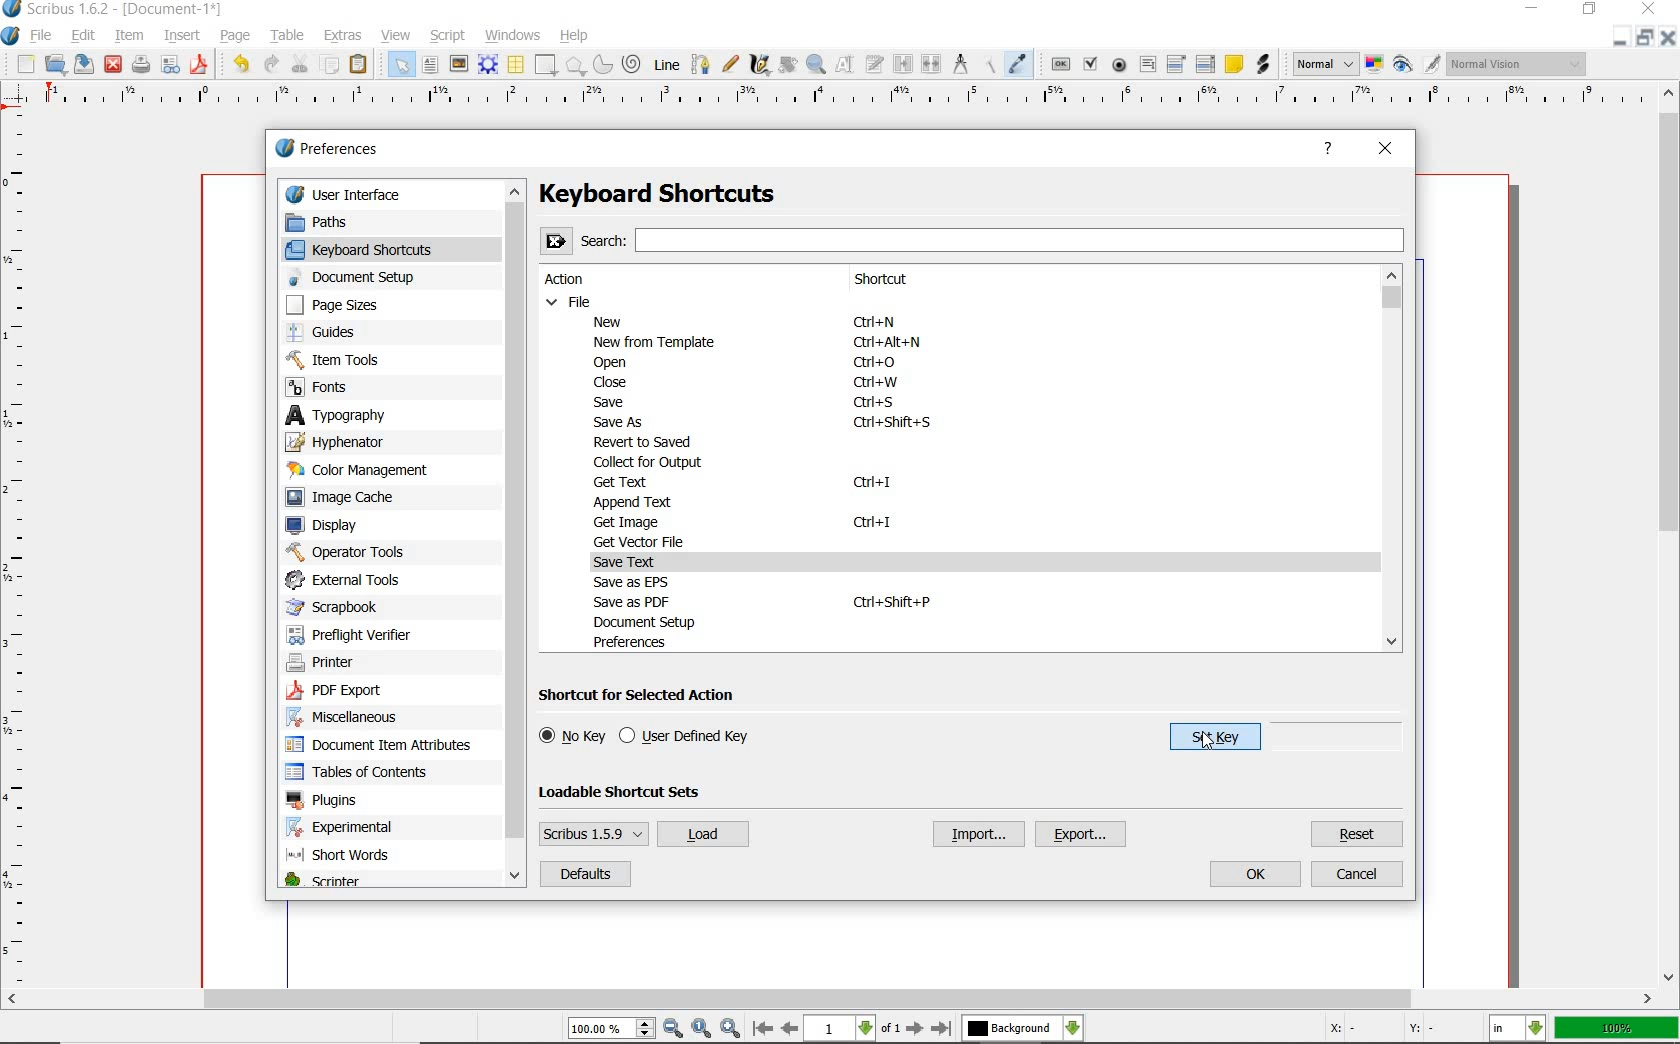 This screenshot has width=1680, height=1044. Describe the element at coordinates (430, 64) in the screenshot. I see `text frame` at that location.